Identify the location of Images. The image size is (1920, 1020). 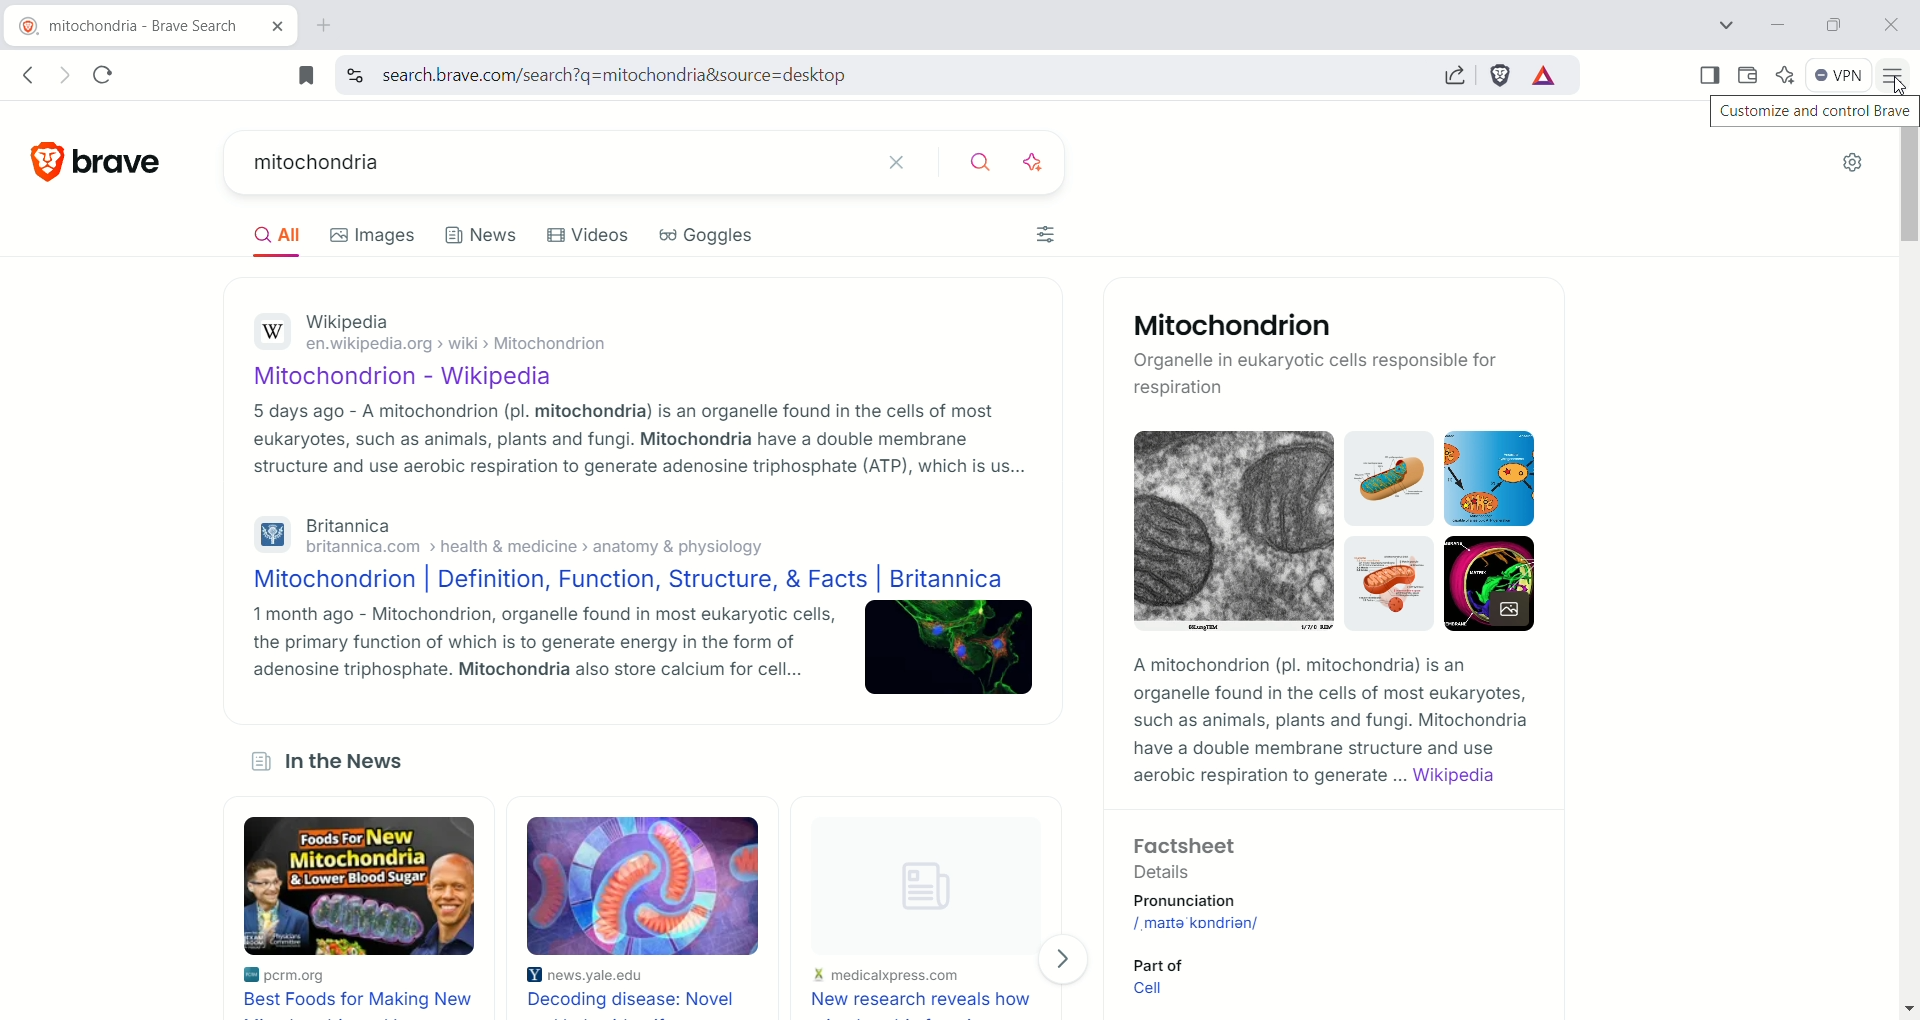
(380, 237).